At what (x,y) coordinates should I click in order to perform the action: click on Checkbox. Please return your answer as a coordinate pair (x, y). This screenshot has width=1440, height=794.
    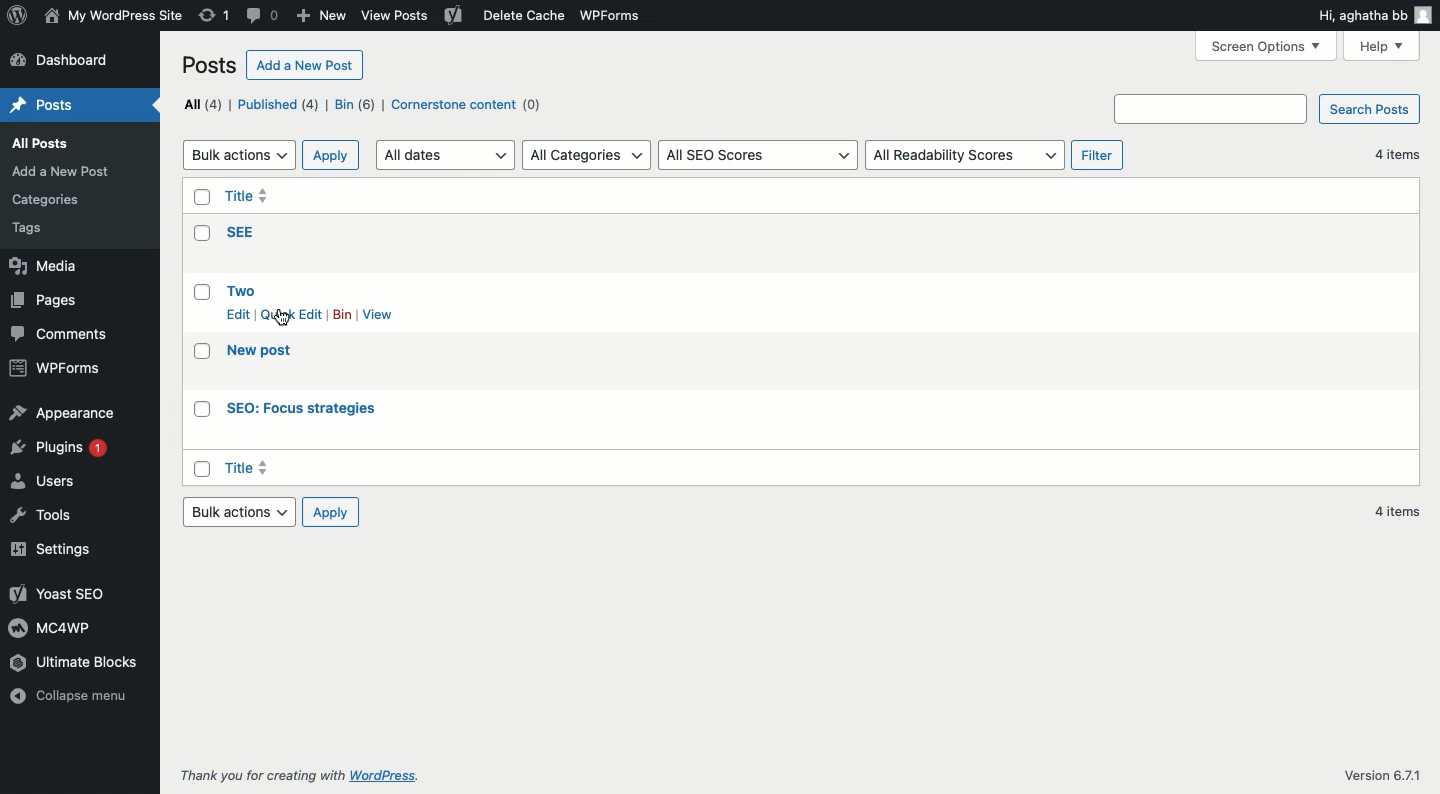
    Looking at the image, I should click on (204, 353).